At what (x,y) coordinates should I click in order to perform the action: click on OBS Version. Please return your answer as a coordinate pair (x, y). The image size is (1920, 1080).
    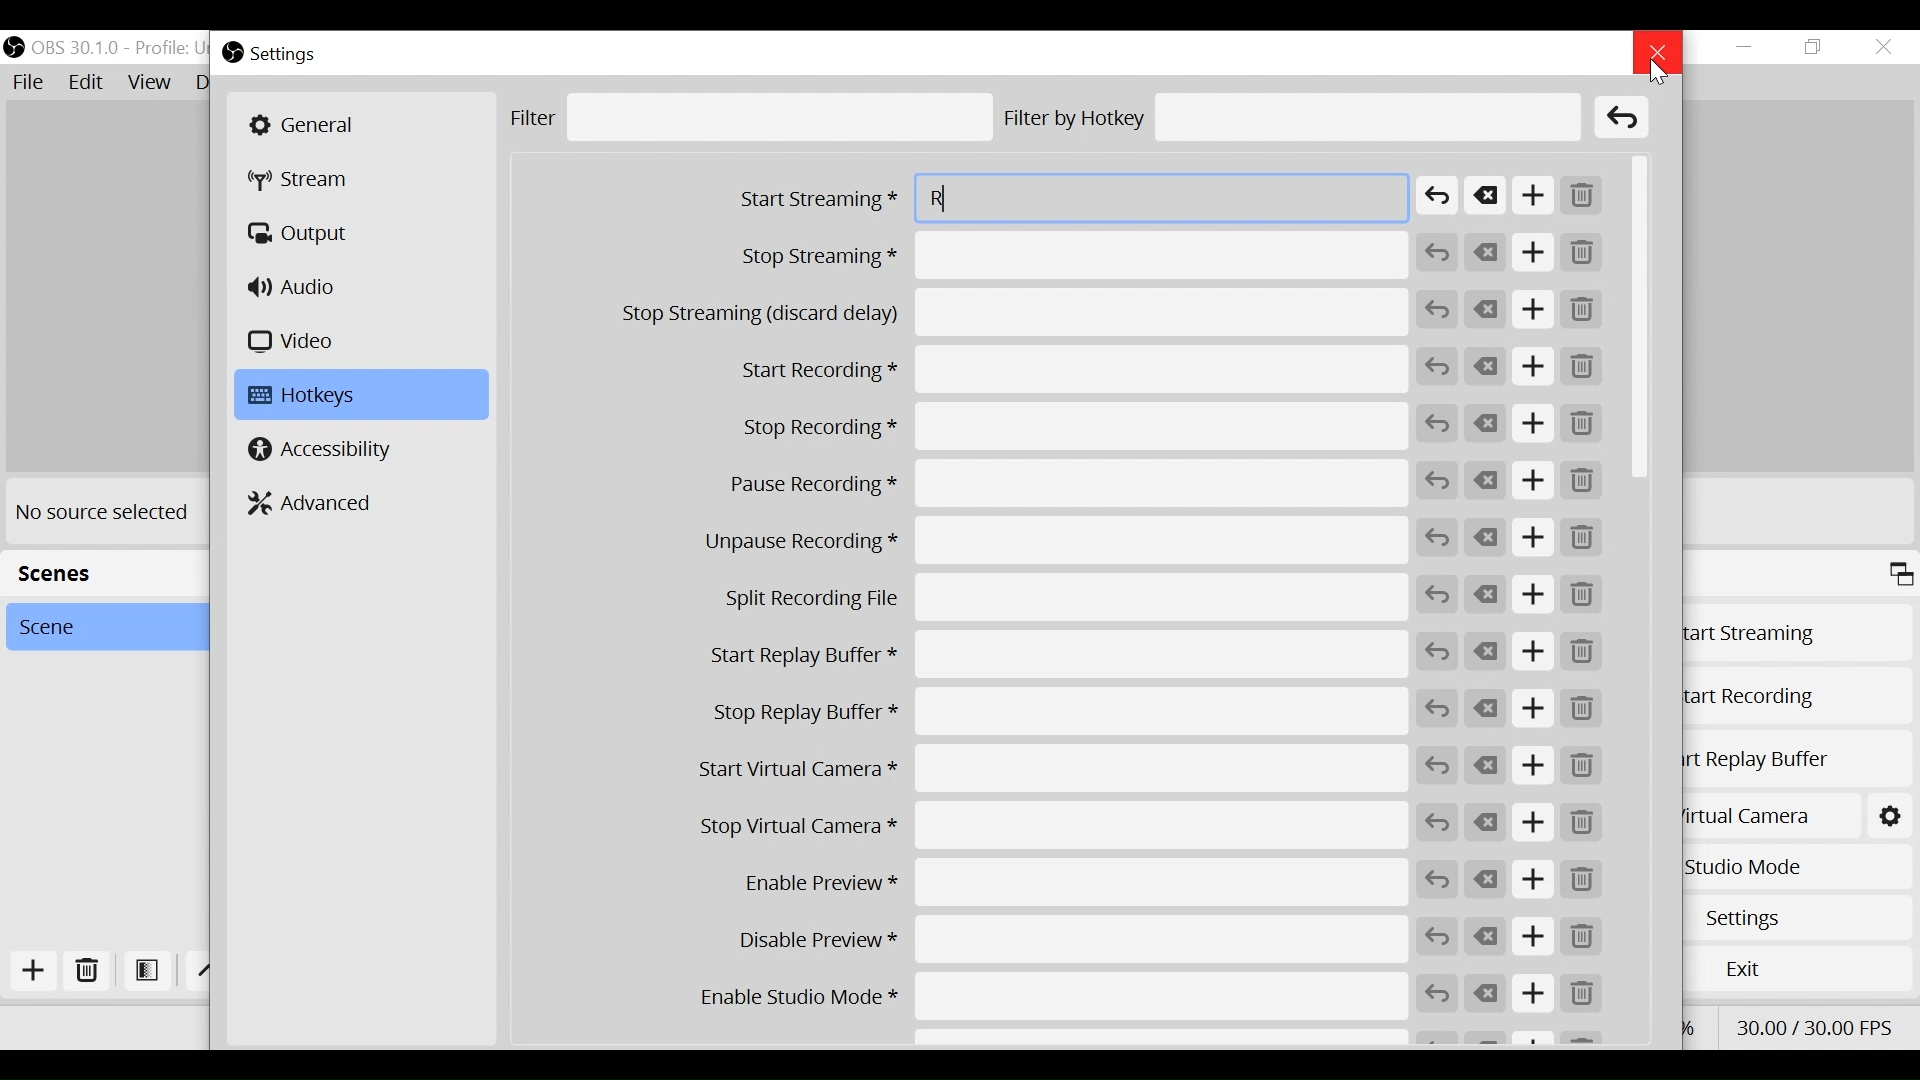
    Looking at the image, I should click on (79, 49).